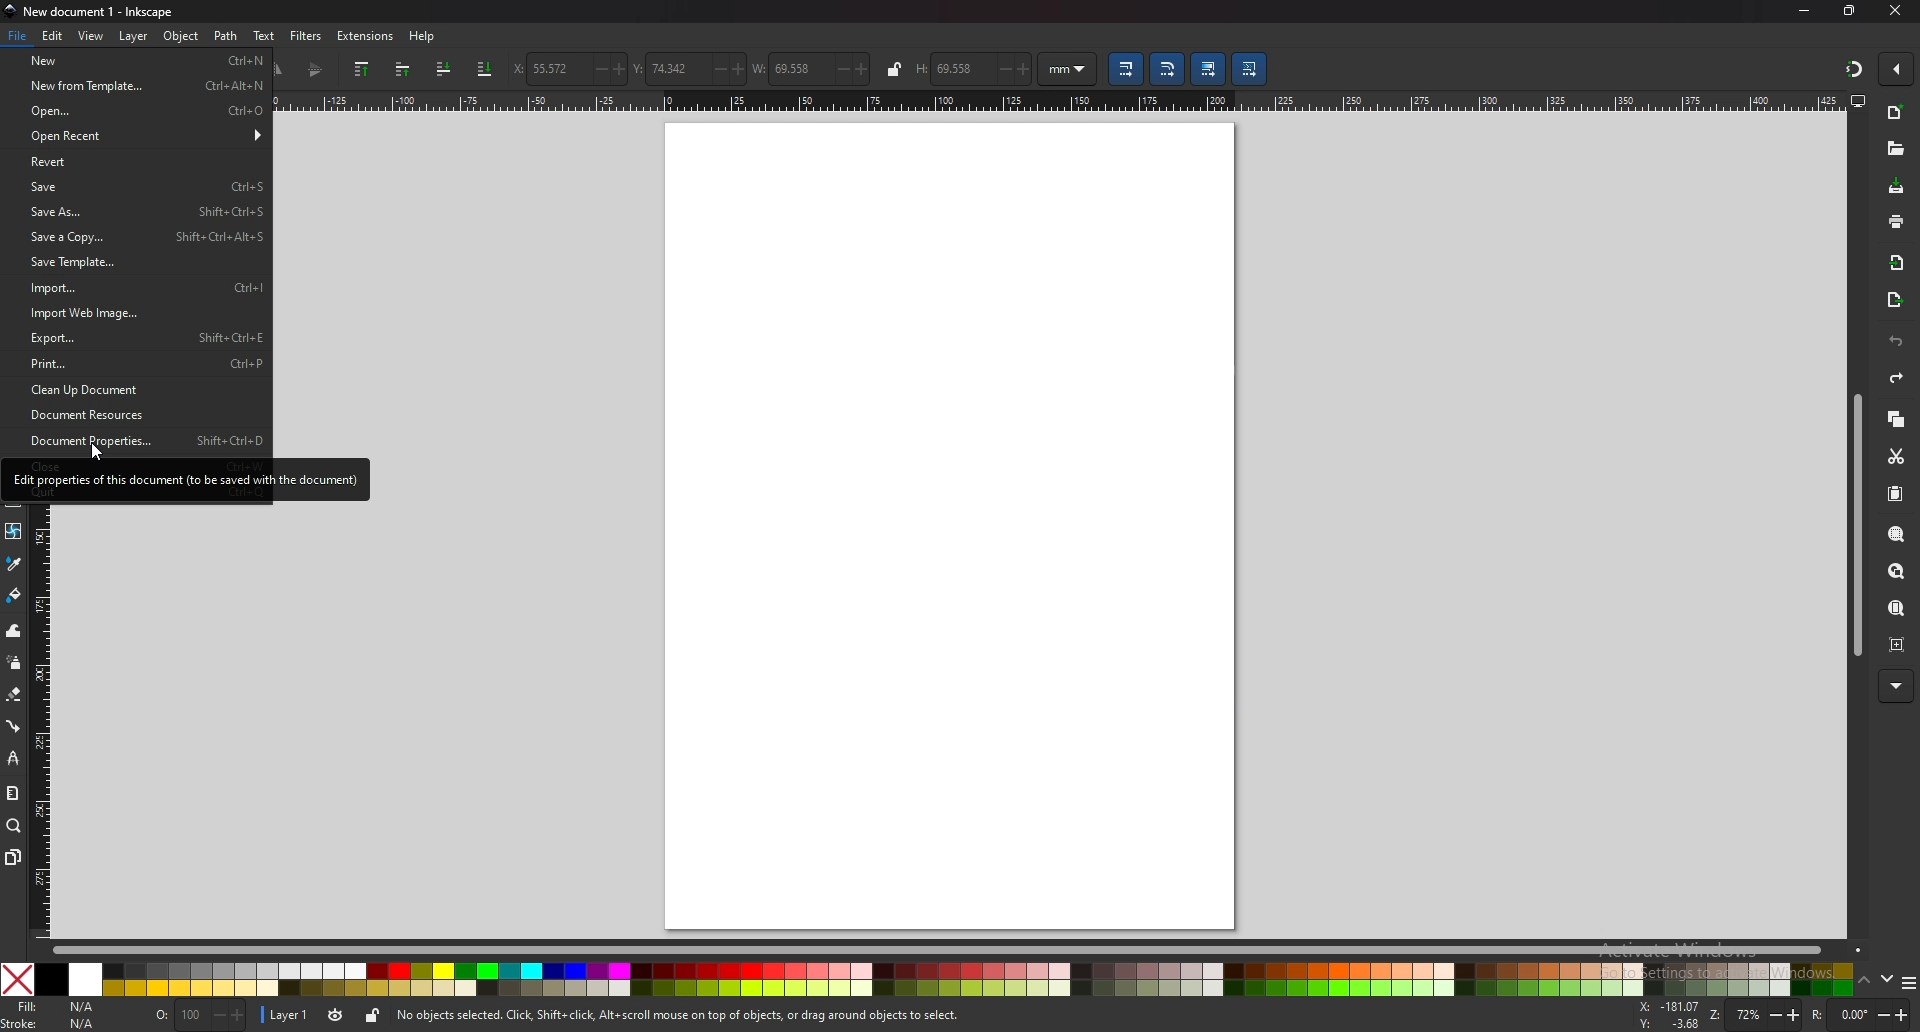  Describe the element at coordinates (136, 263) in the screenshot. I see `save template` at that location.